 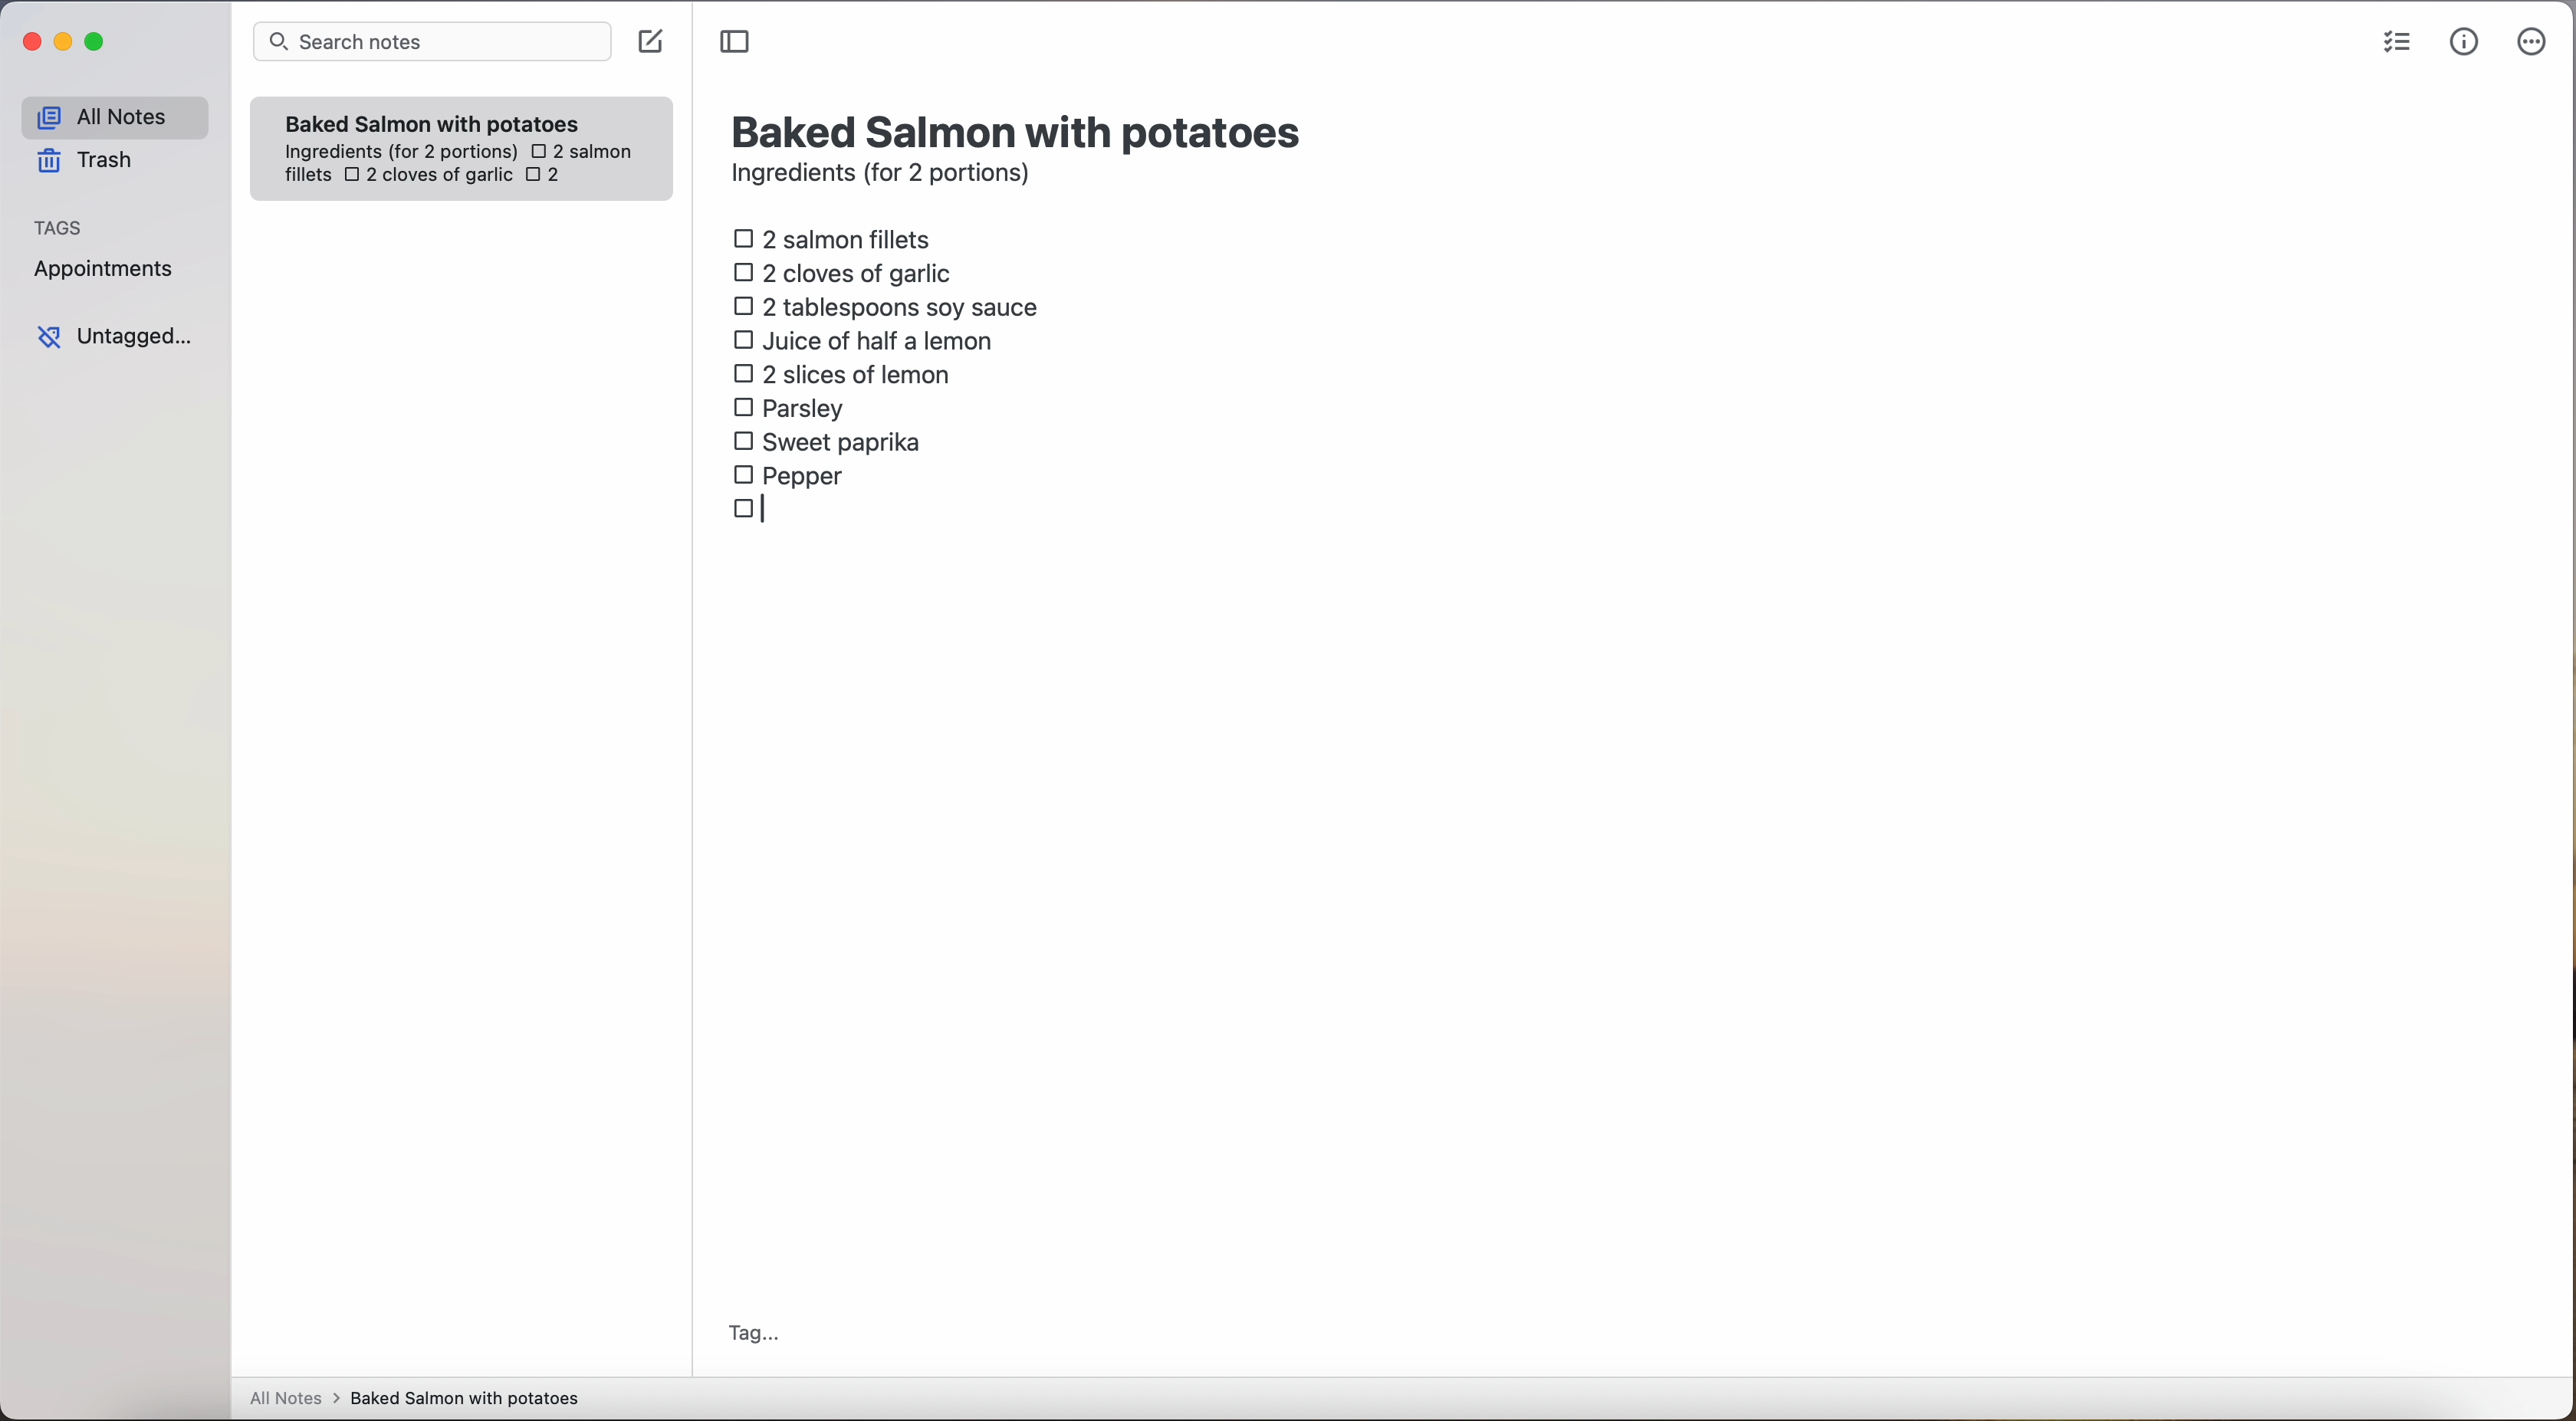 I want to click on toggle sidebar, so click(x=737, y=43).